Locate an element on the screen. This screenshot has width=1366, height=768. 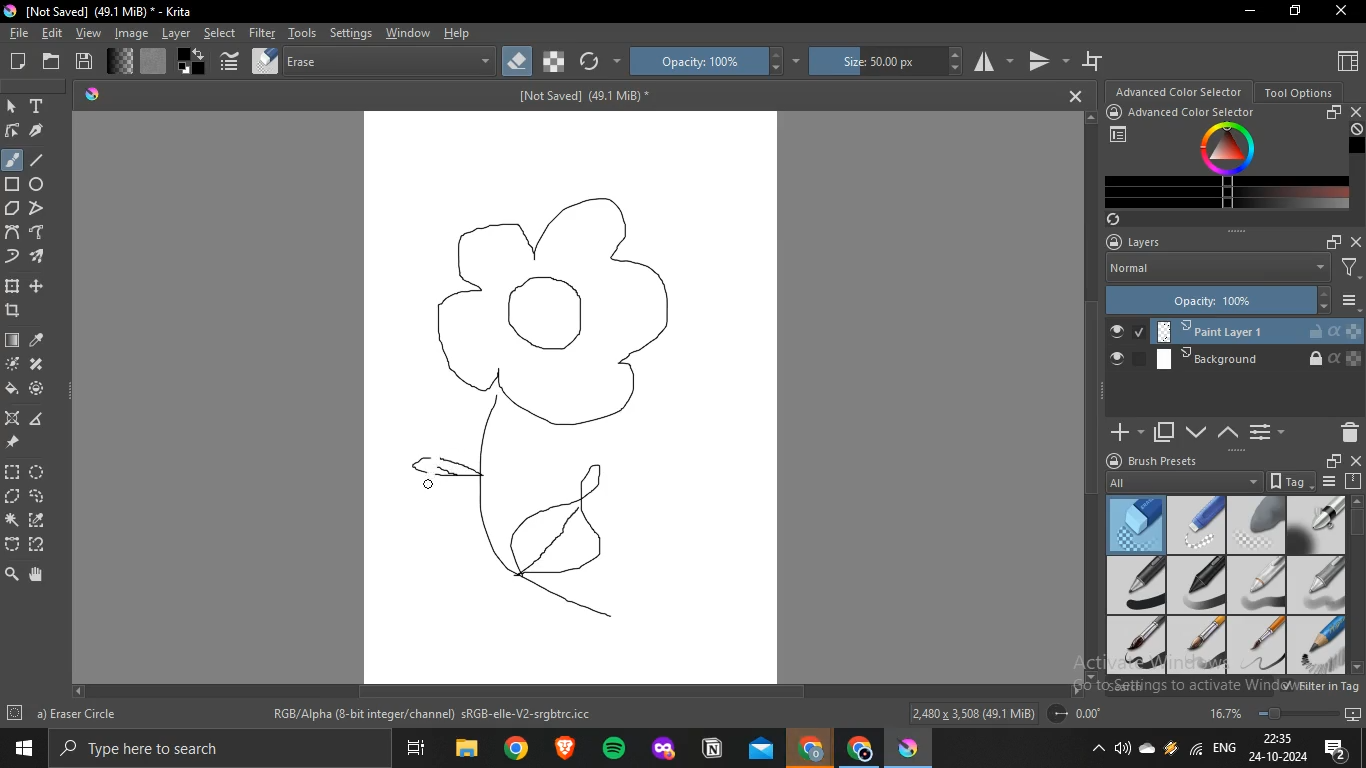
2,480 x 3,508 (49.1 MiB) is located at coordinates (972, 712).